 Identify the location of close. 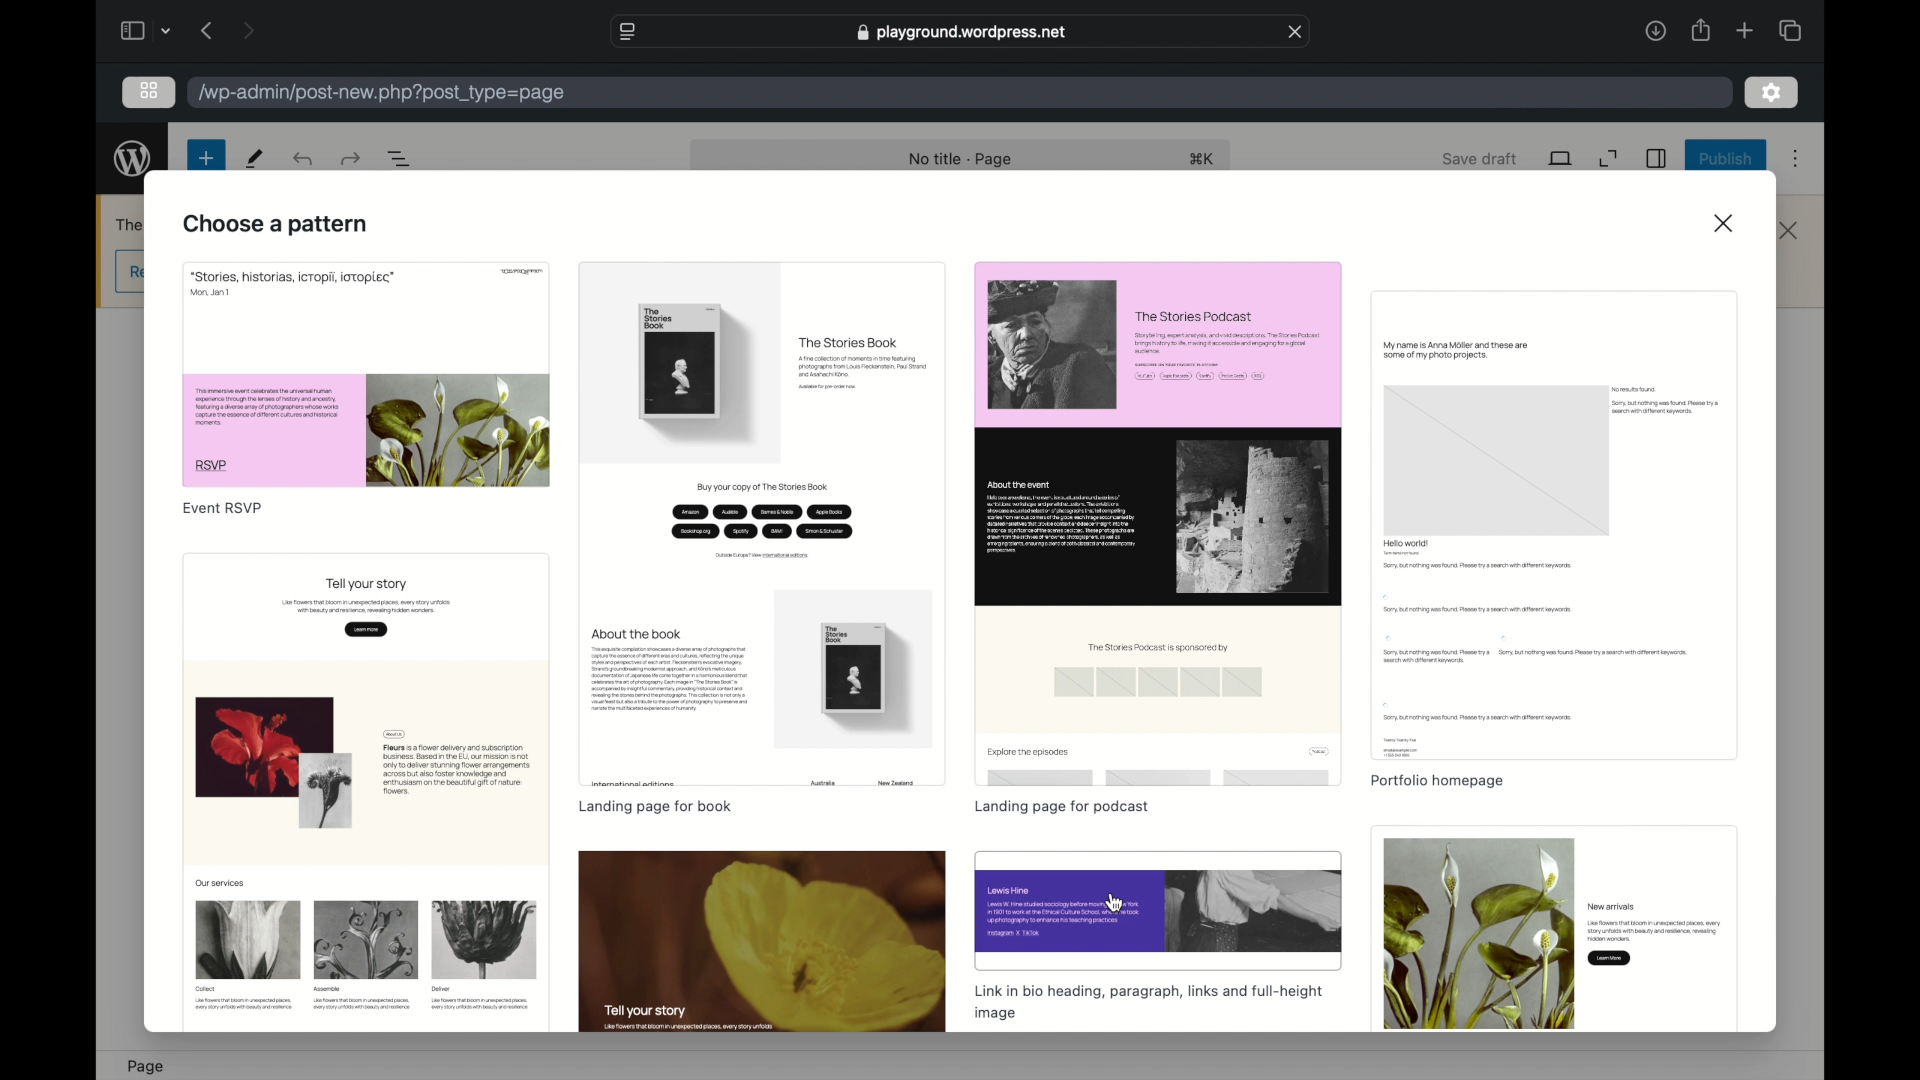
(1296, 31).